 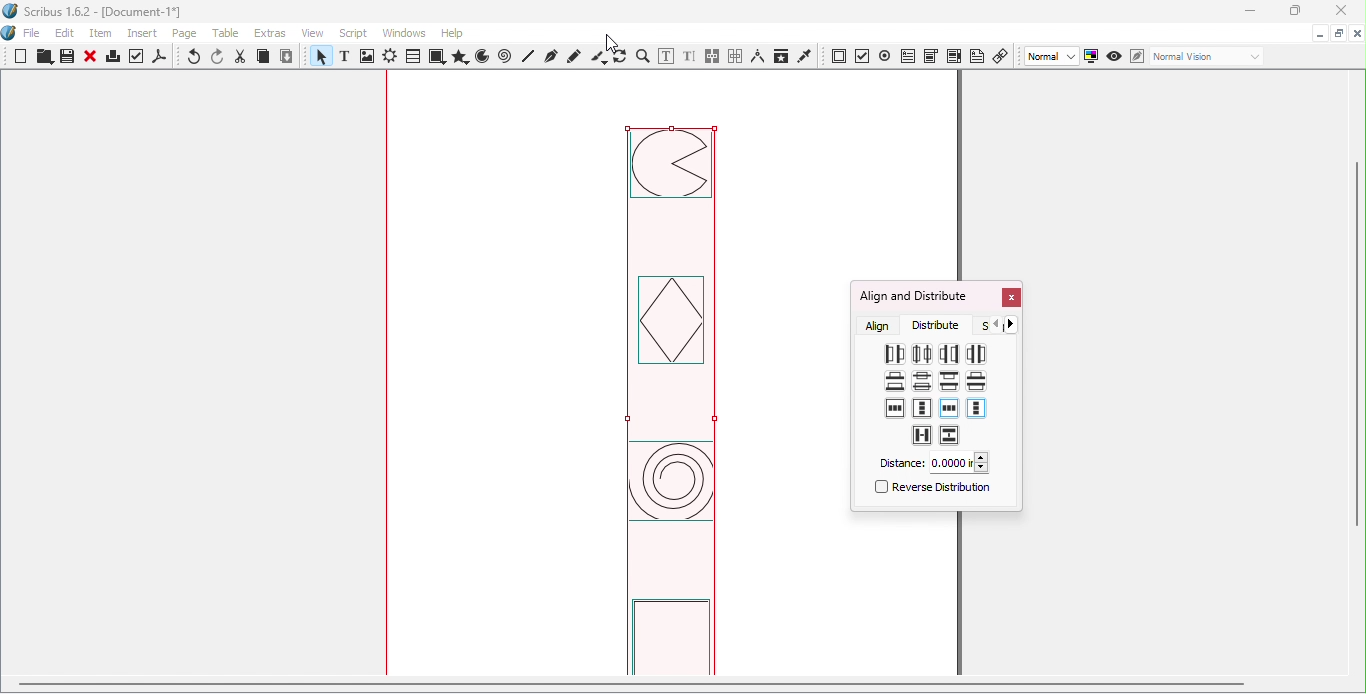 What do you see at coordinates (949, 410) in the screenshot?
I see `Make horizontal gaps between items and sides of page margin equal` at bounding box center [949, 410].